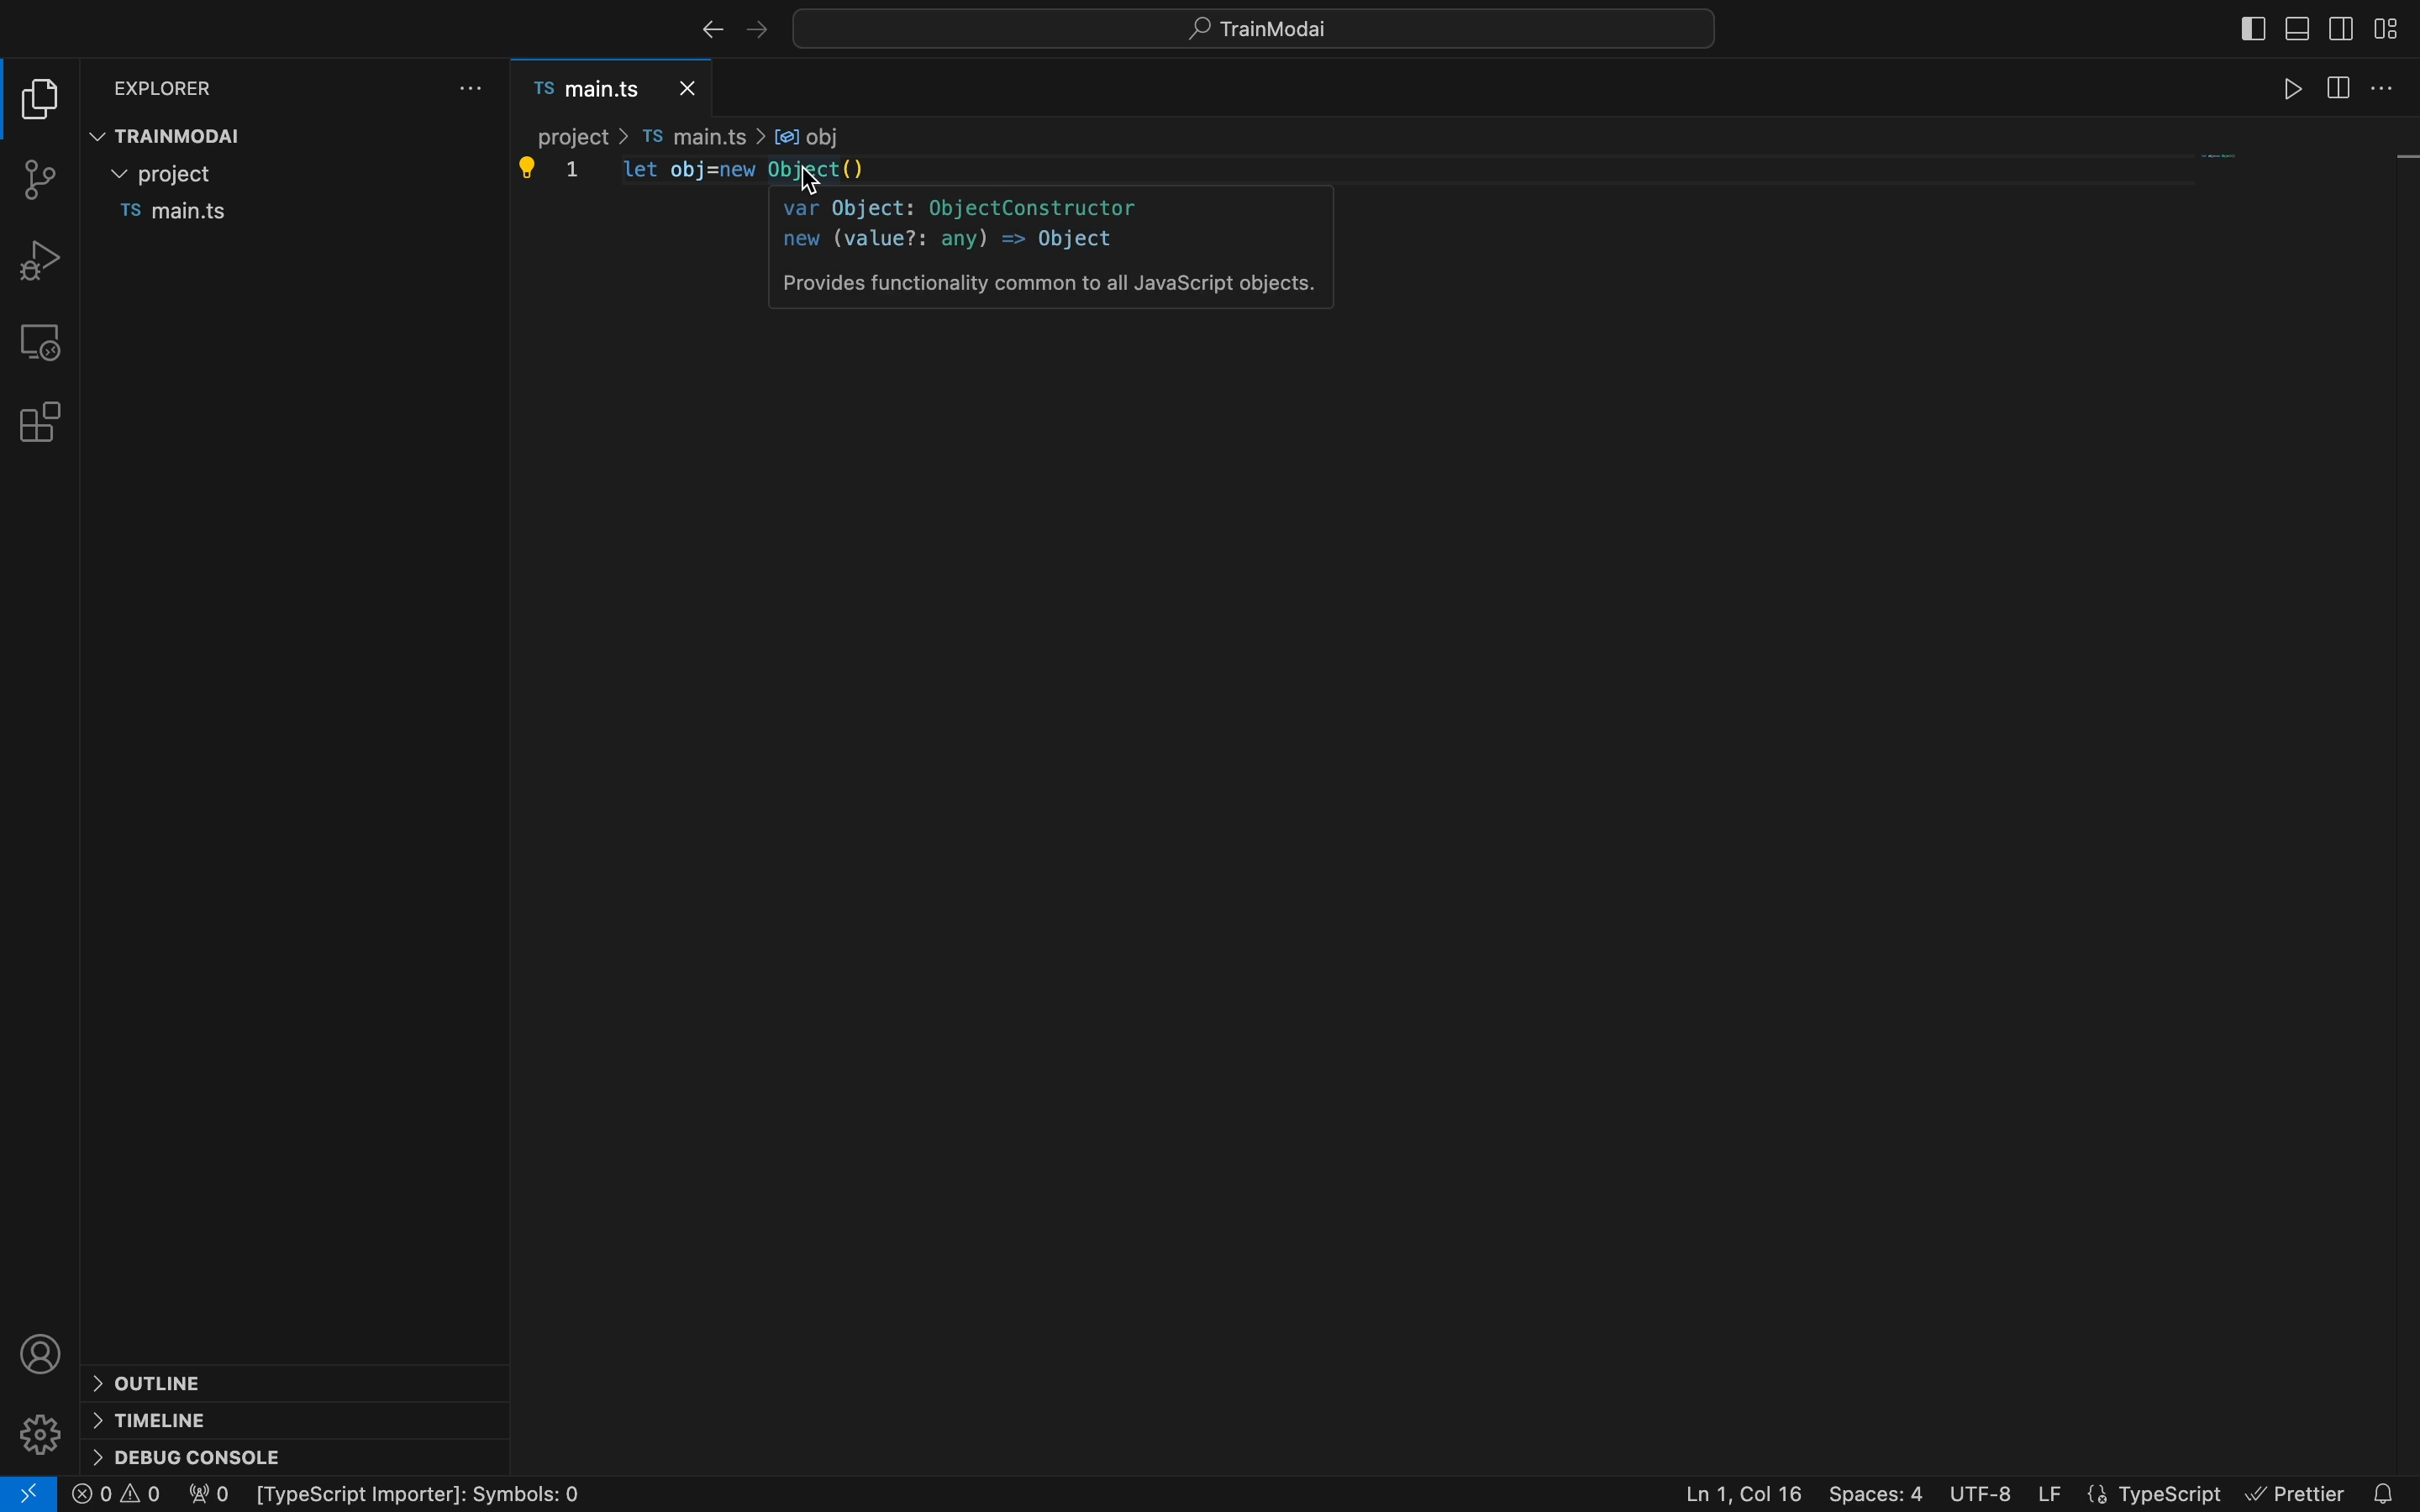  What do you see at coordinates (1732, 1491) in the screenshot?
I see `Ln 1, Col 16` at bounding box center [1732, 1491].